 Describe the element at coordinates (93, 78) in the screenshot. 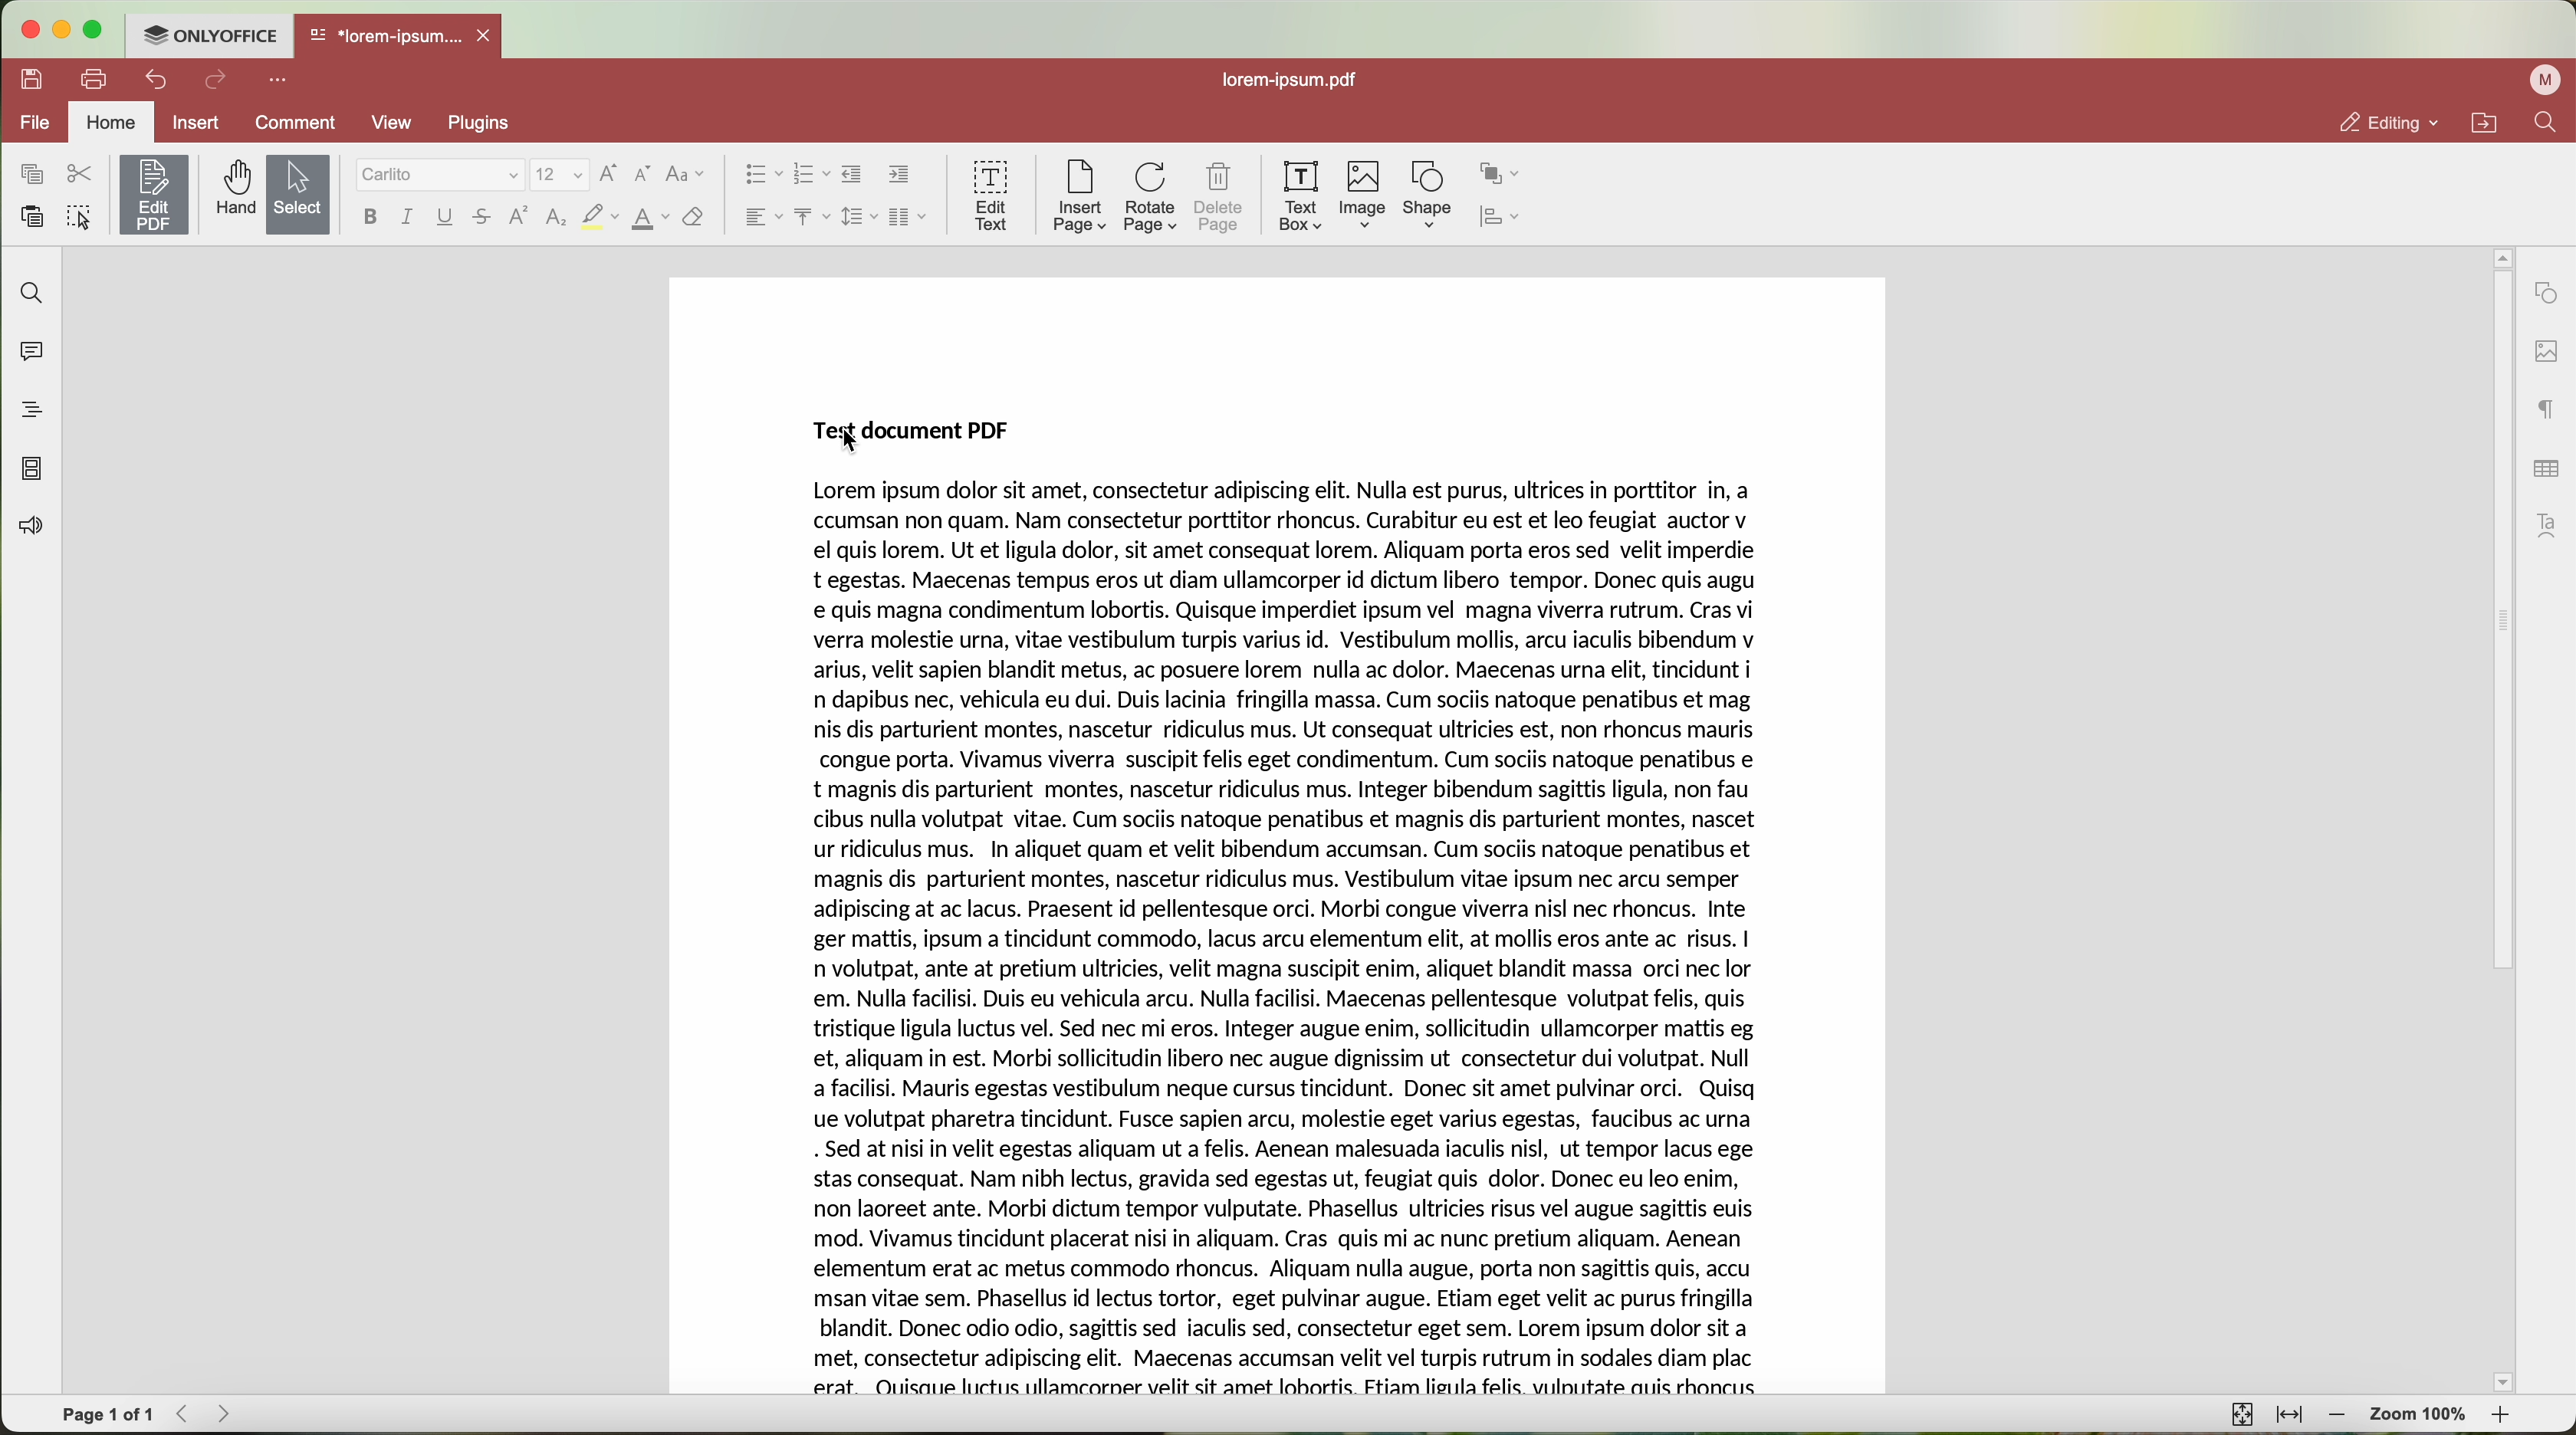

I see `print` at that location.